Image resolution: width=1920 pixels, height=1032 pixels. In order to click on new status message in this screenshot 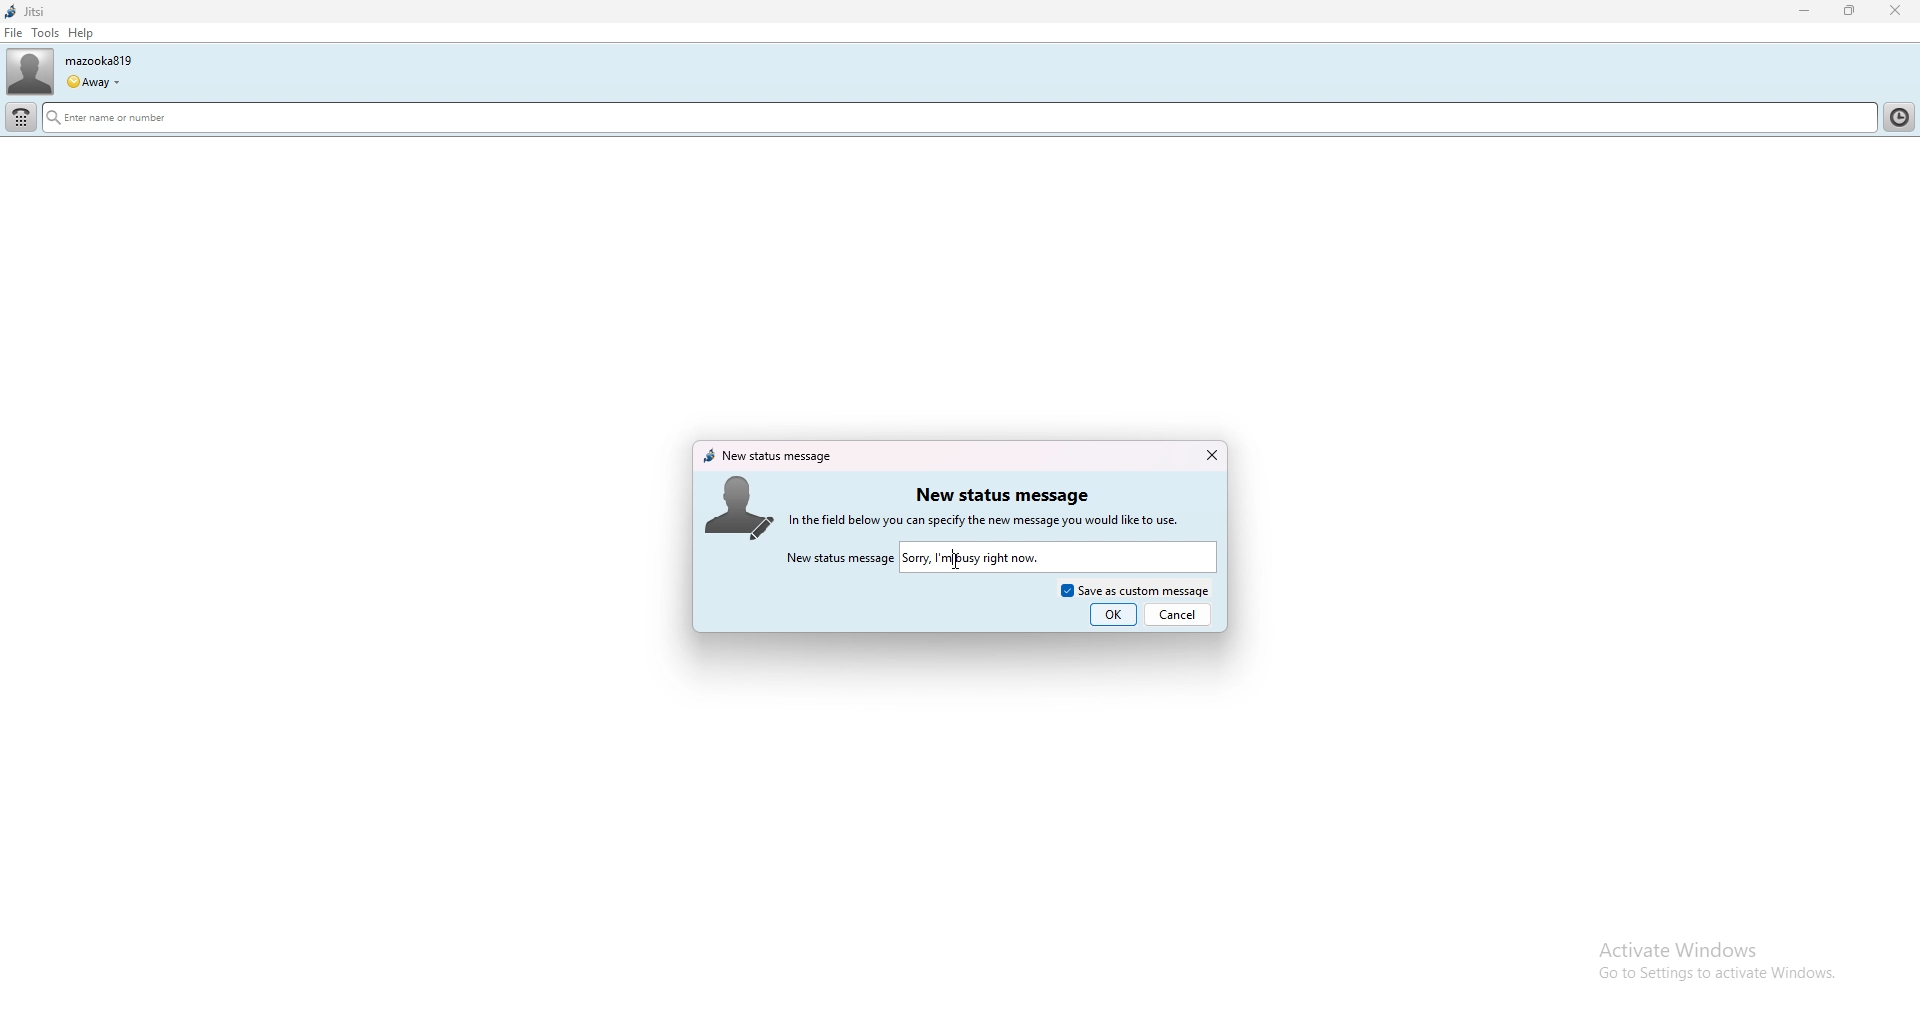, I will do `click(1001, 495)`.